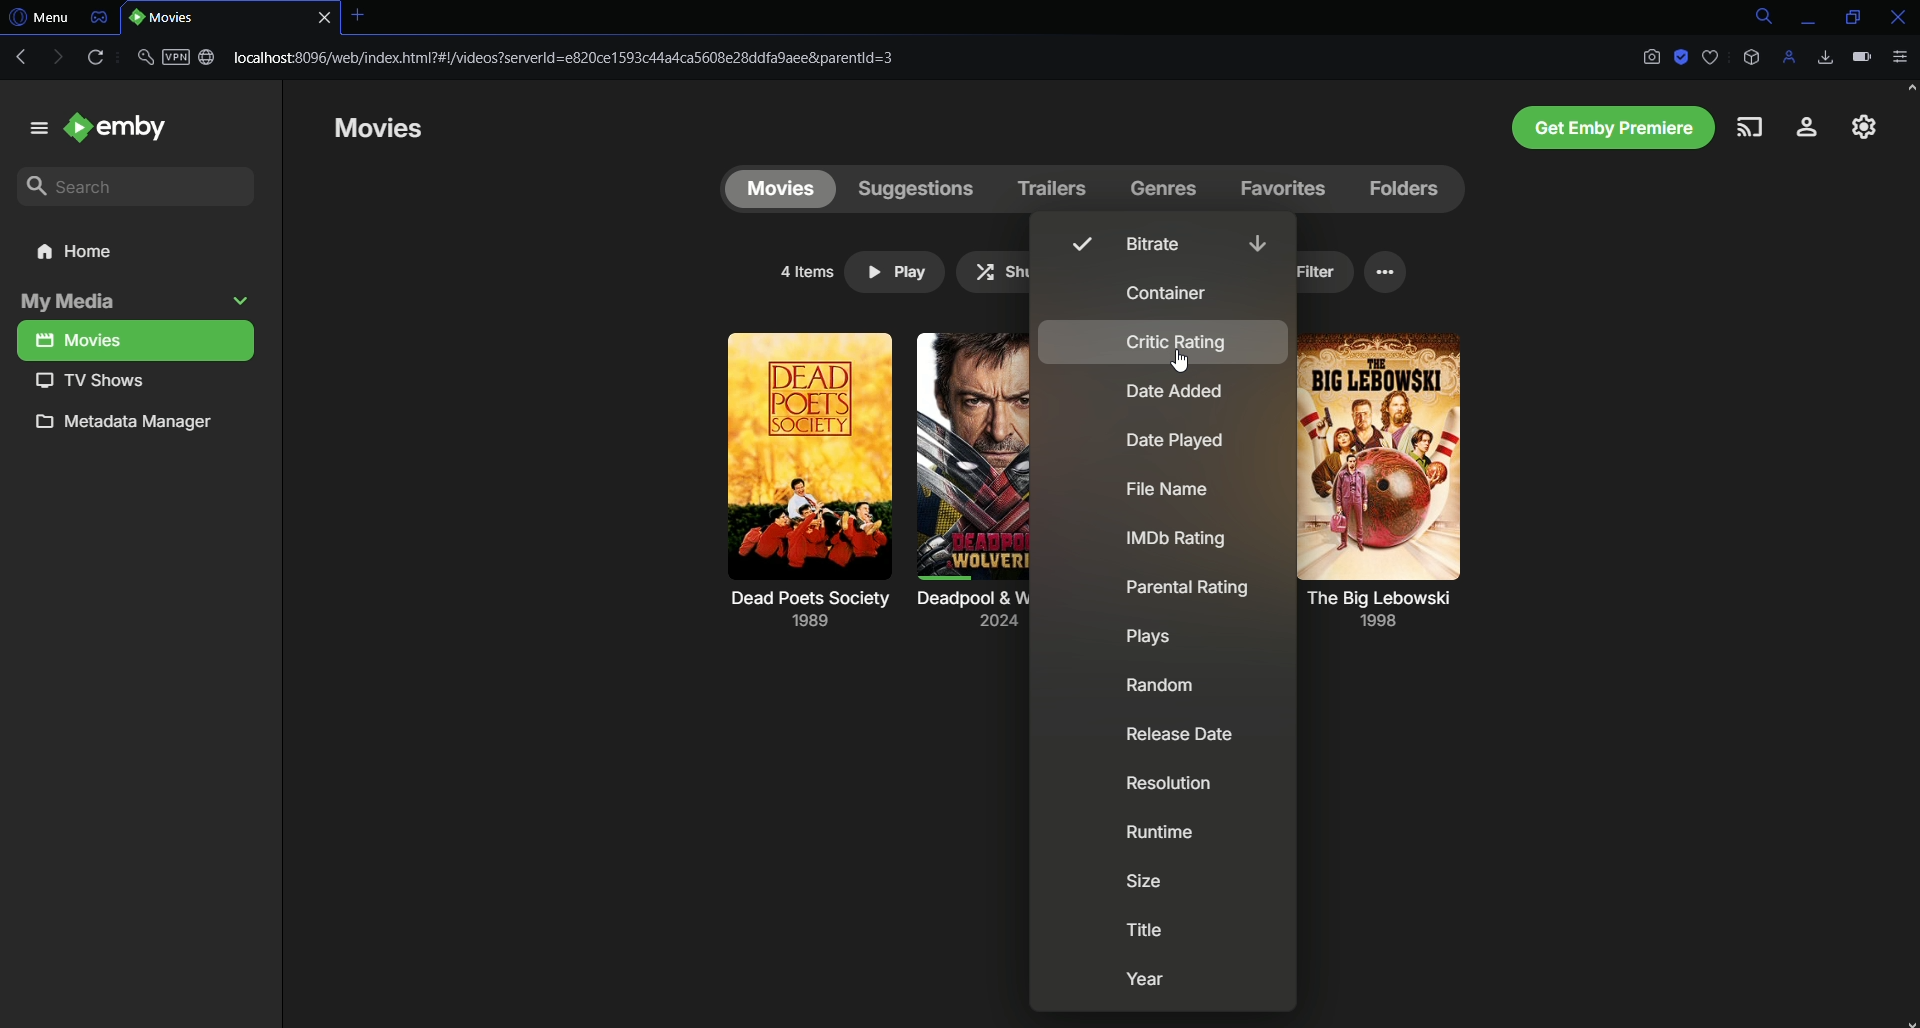 The height and width of the screenshot is (1028, 1920). What do you see at coordinates (358, 17) in the screenshot?
I see `Close tab` at bounding box center [358, 17].